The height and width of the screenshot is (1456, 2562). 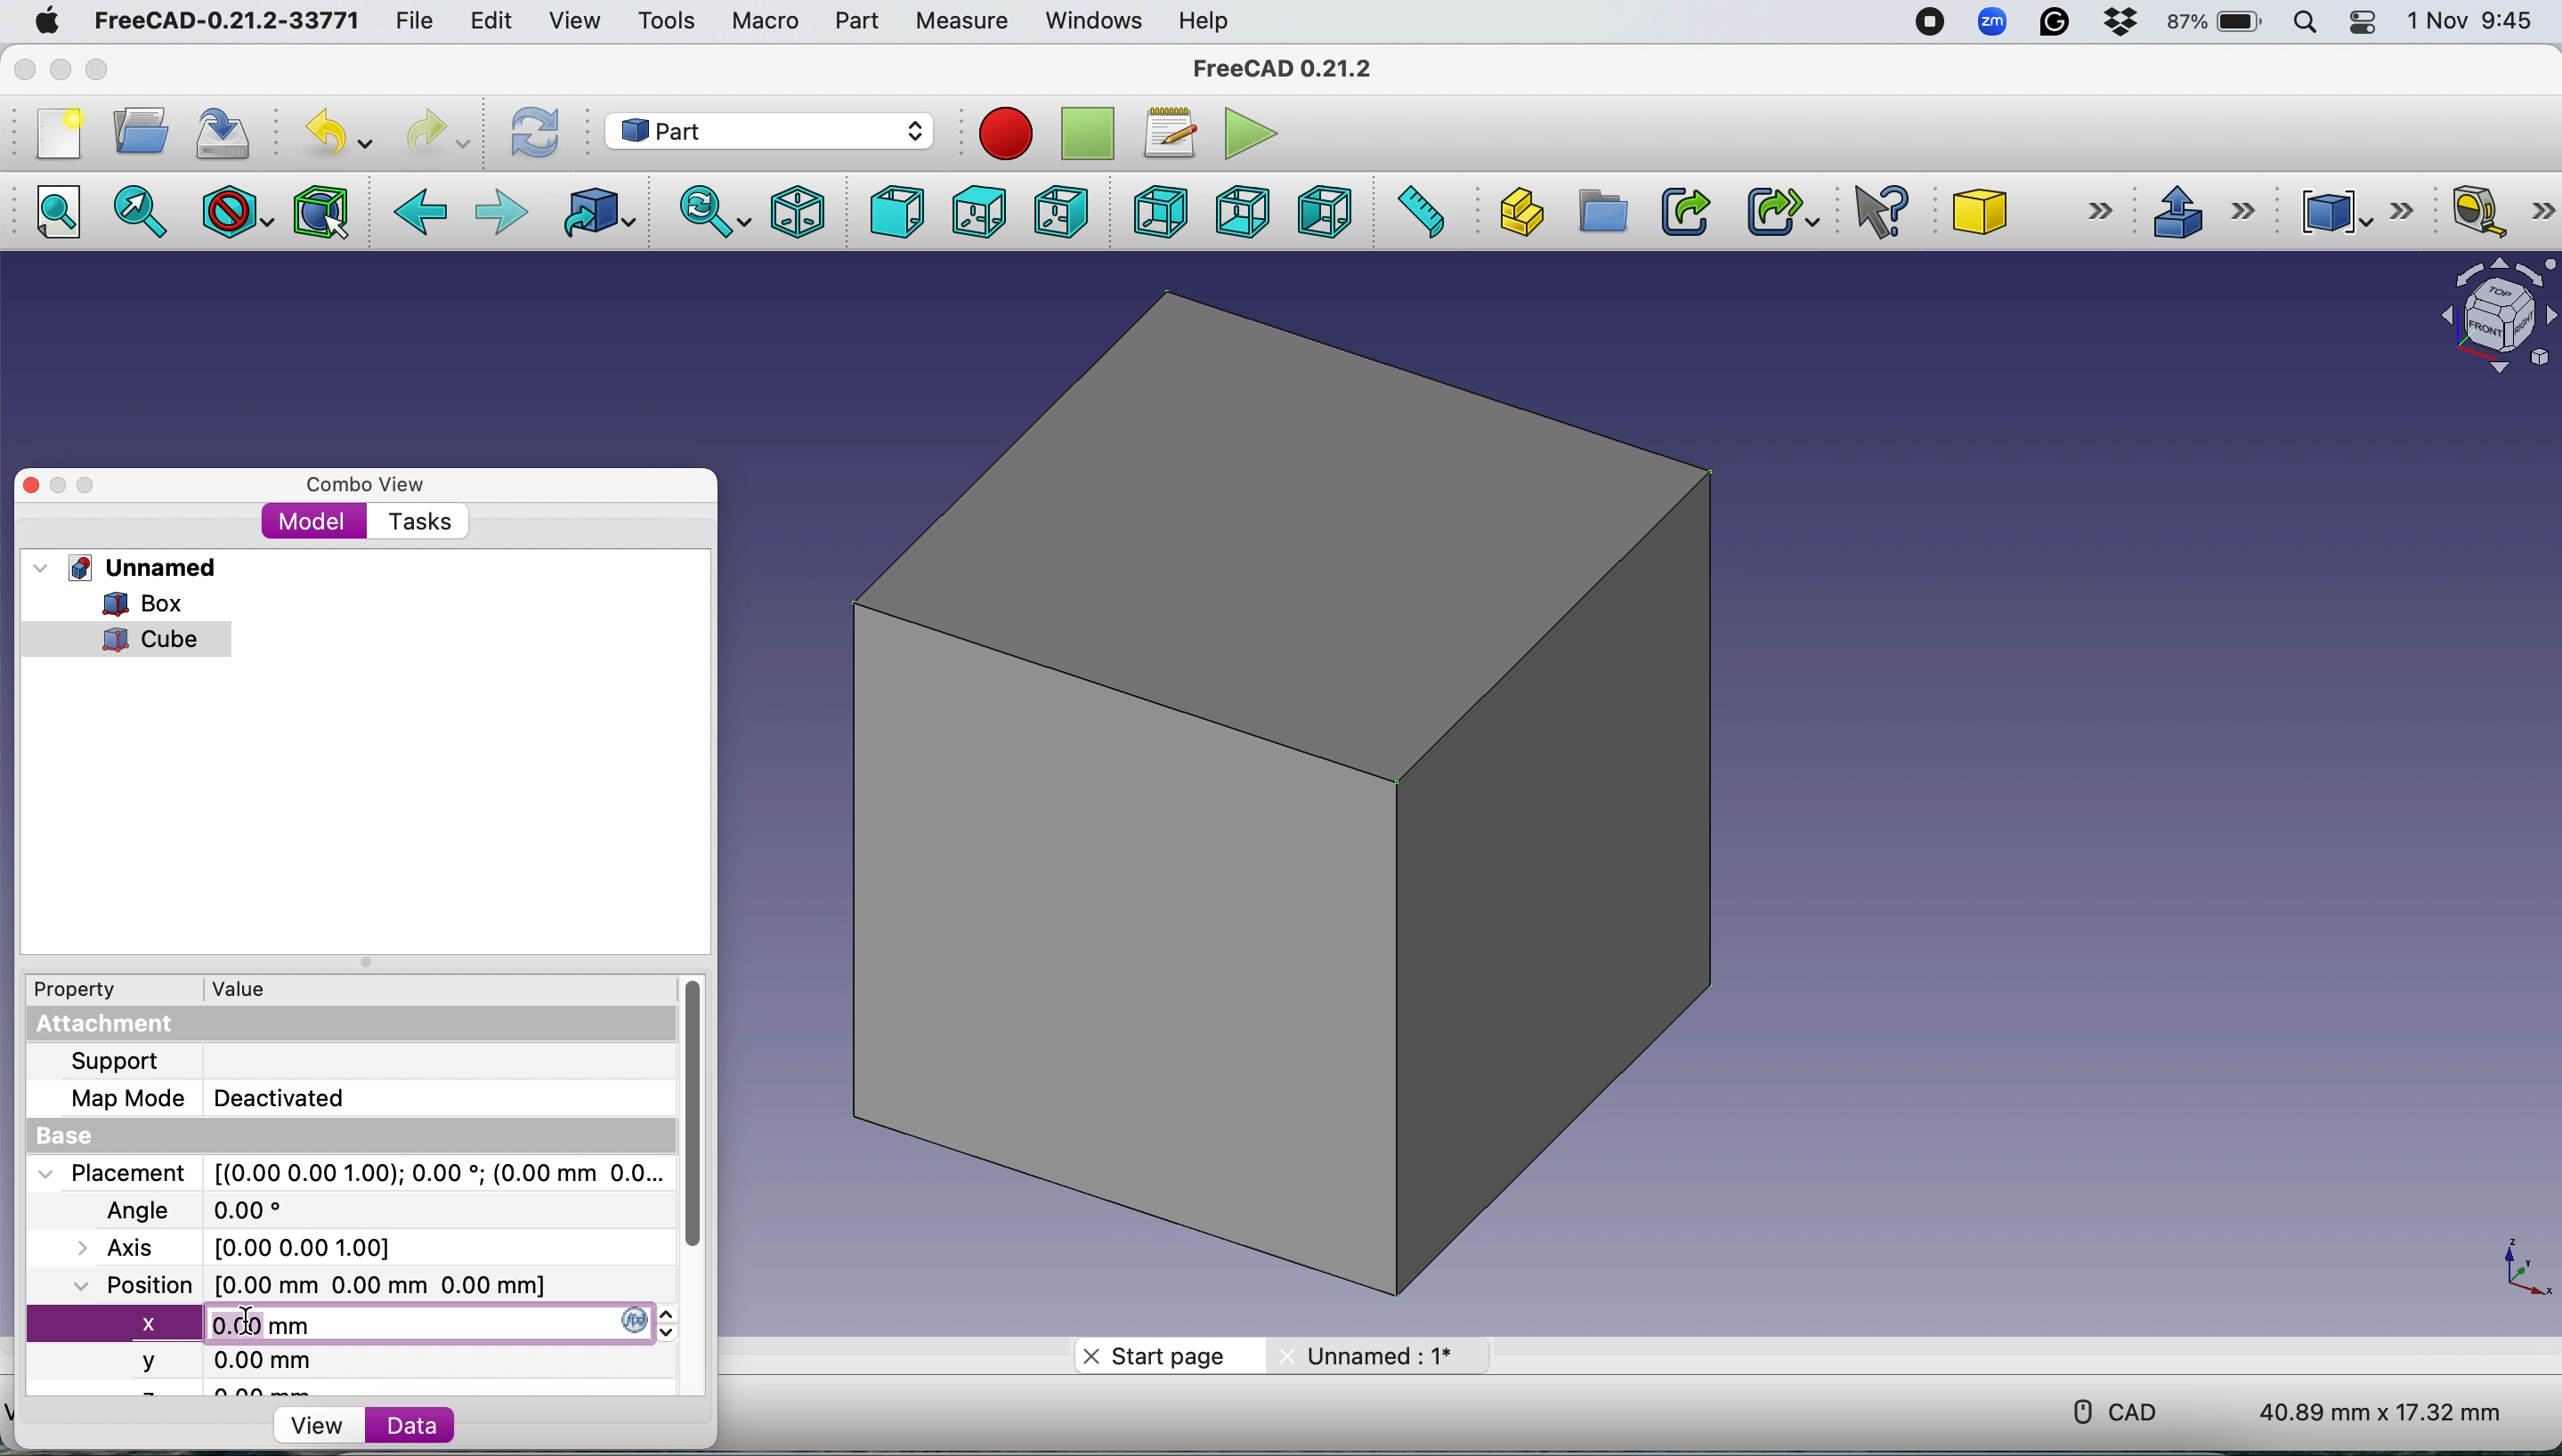 I want to click on Macros, so click(x=1176, y=134).